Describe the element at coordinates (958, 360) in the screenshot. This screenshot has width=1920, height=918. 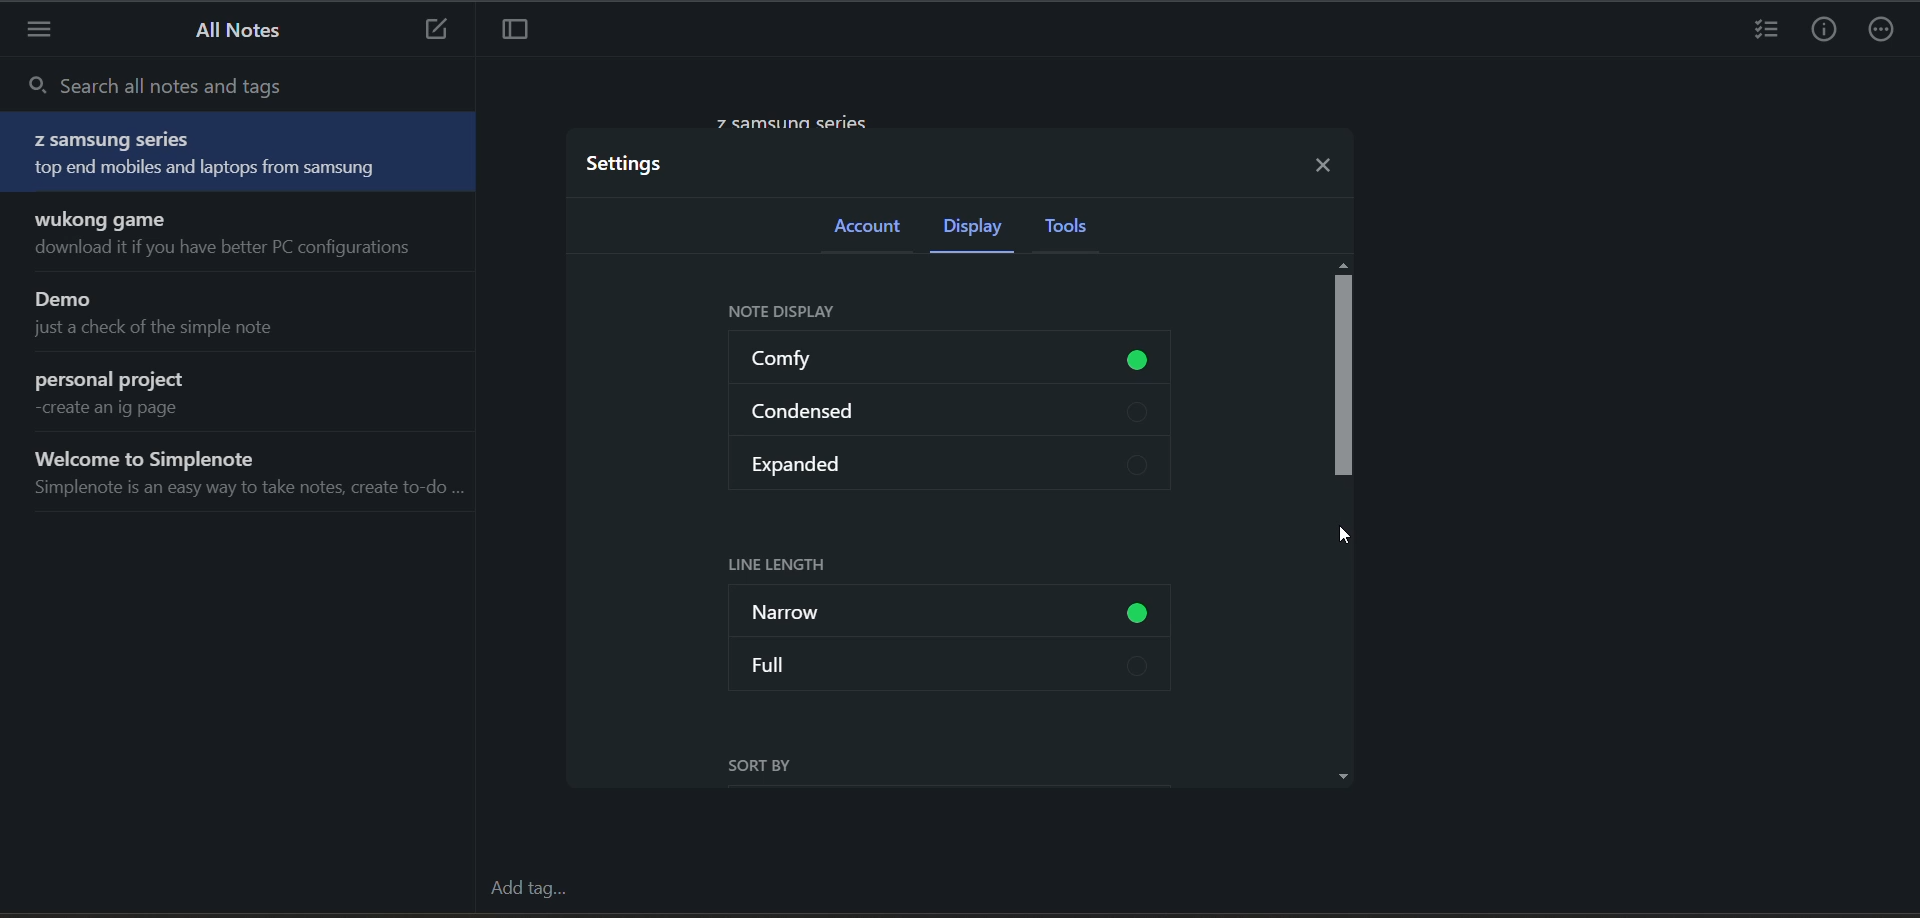
I see `comfy` at that location.